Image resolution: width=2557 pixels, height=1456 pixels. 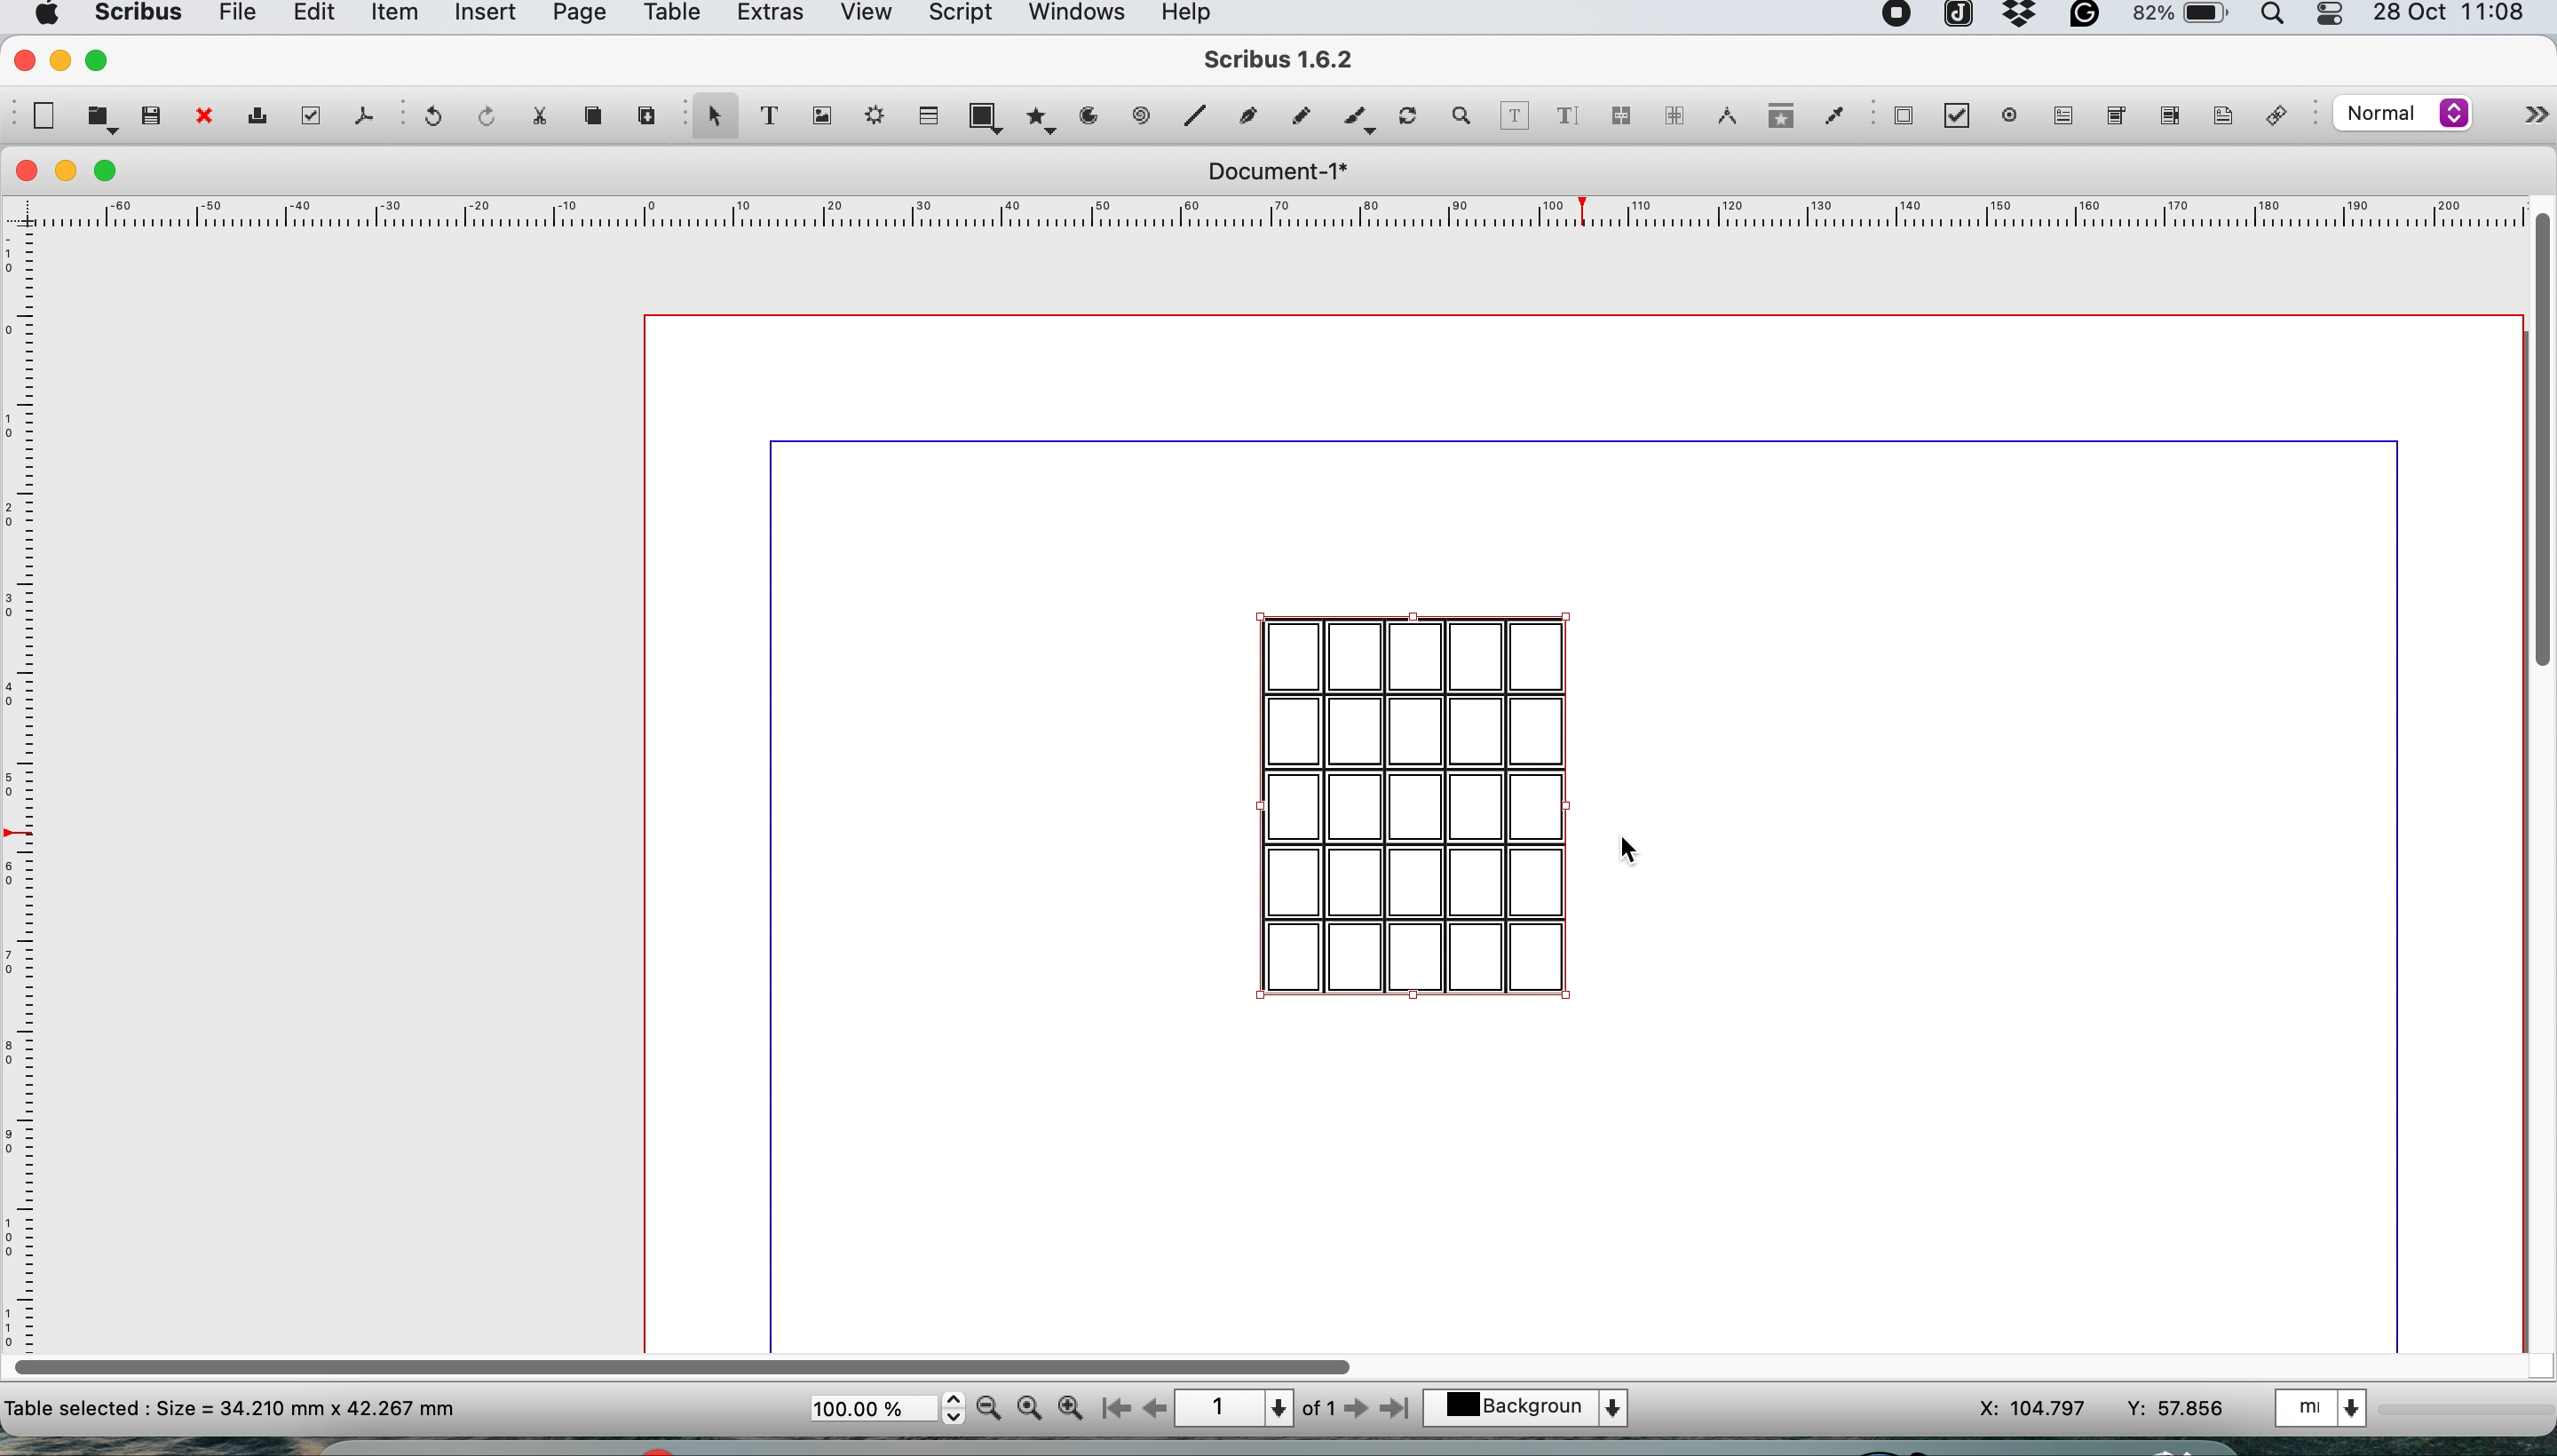 What do you see at coordinates (1903, 115) in the screenshot?
I see `pdf check button` at bounding box center [1903, 115].